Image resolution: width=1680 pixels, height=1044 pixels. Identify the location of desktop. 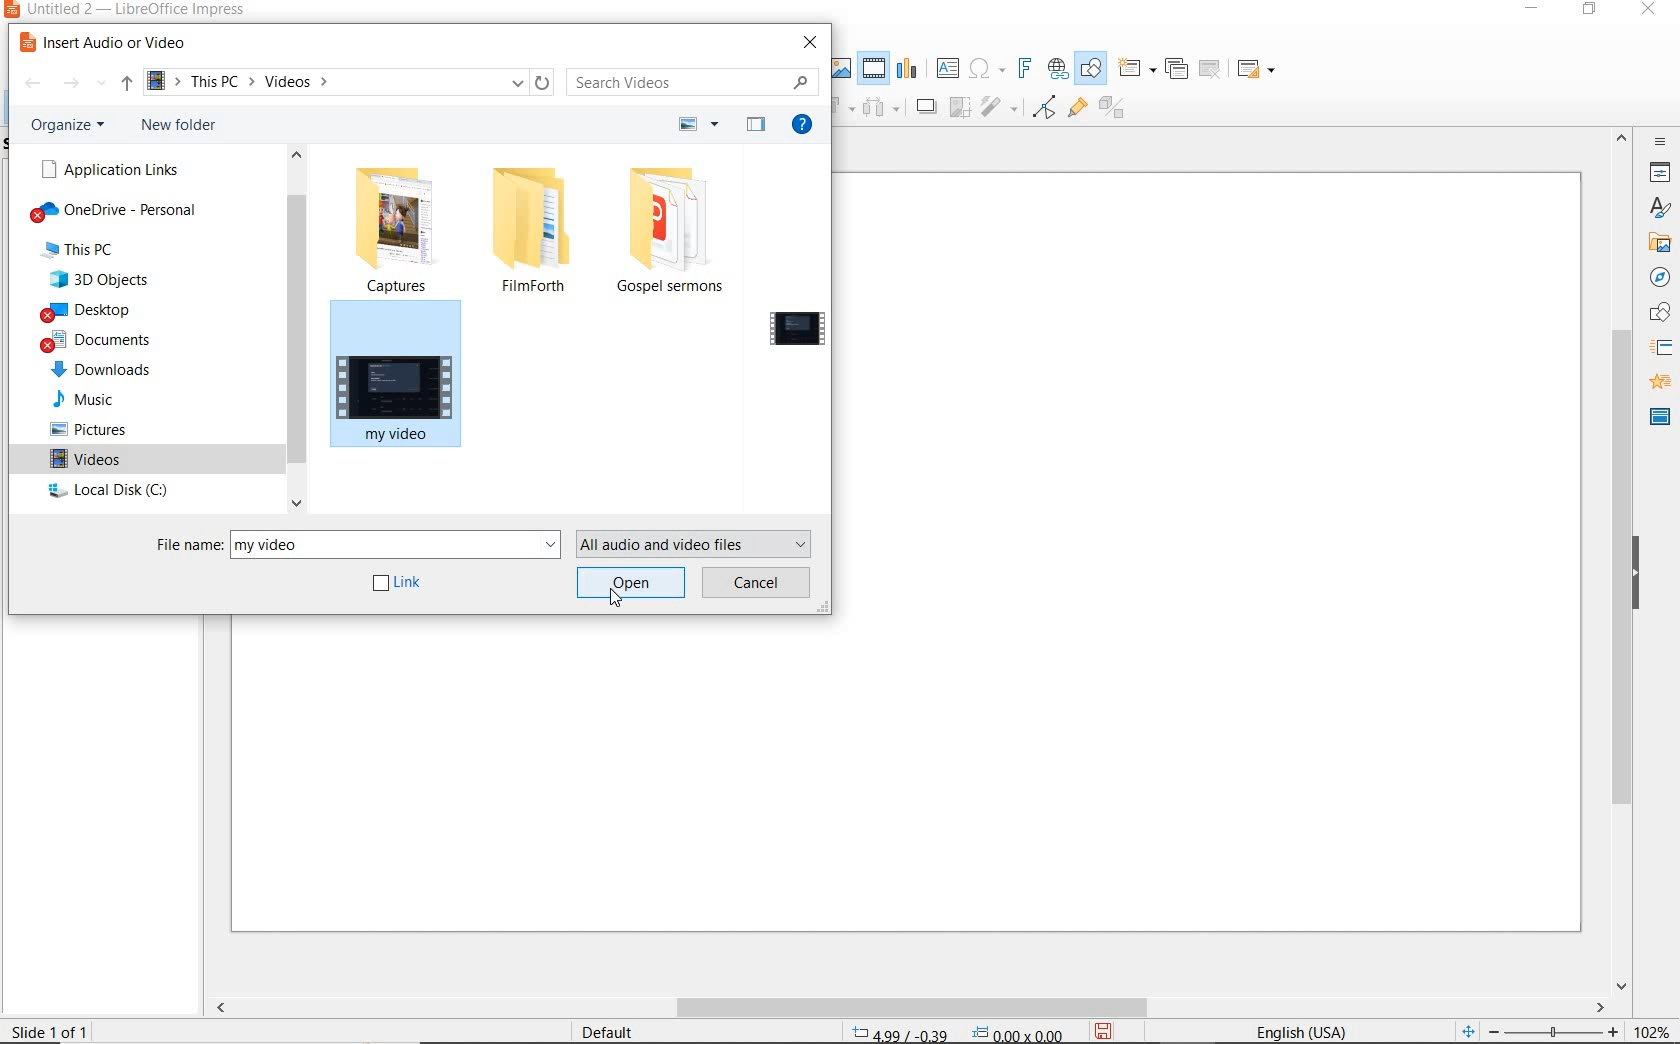
(89, 312).